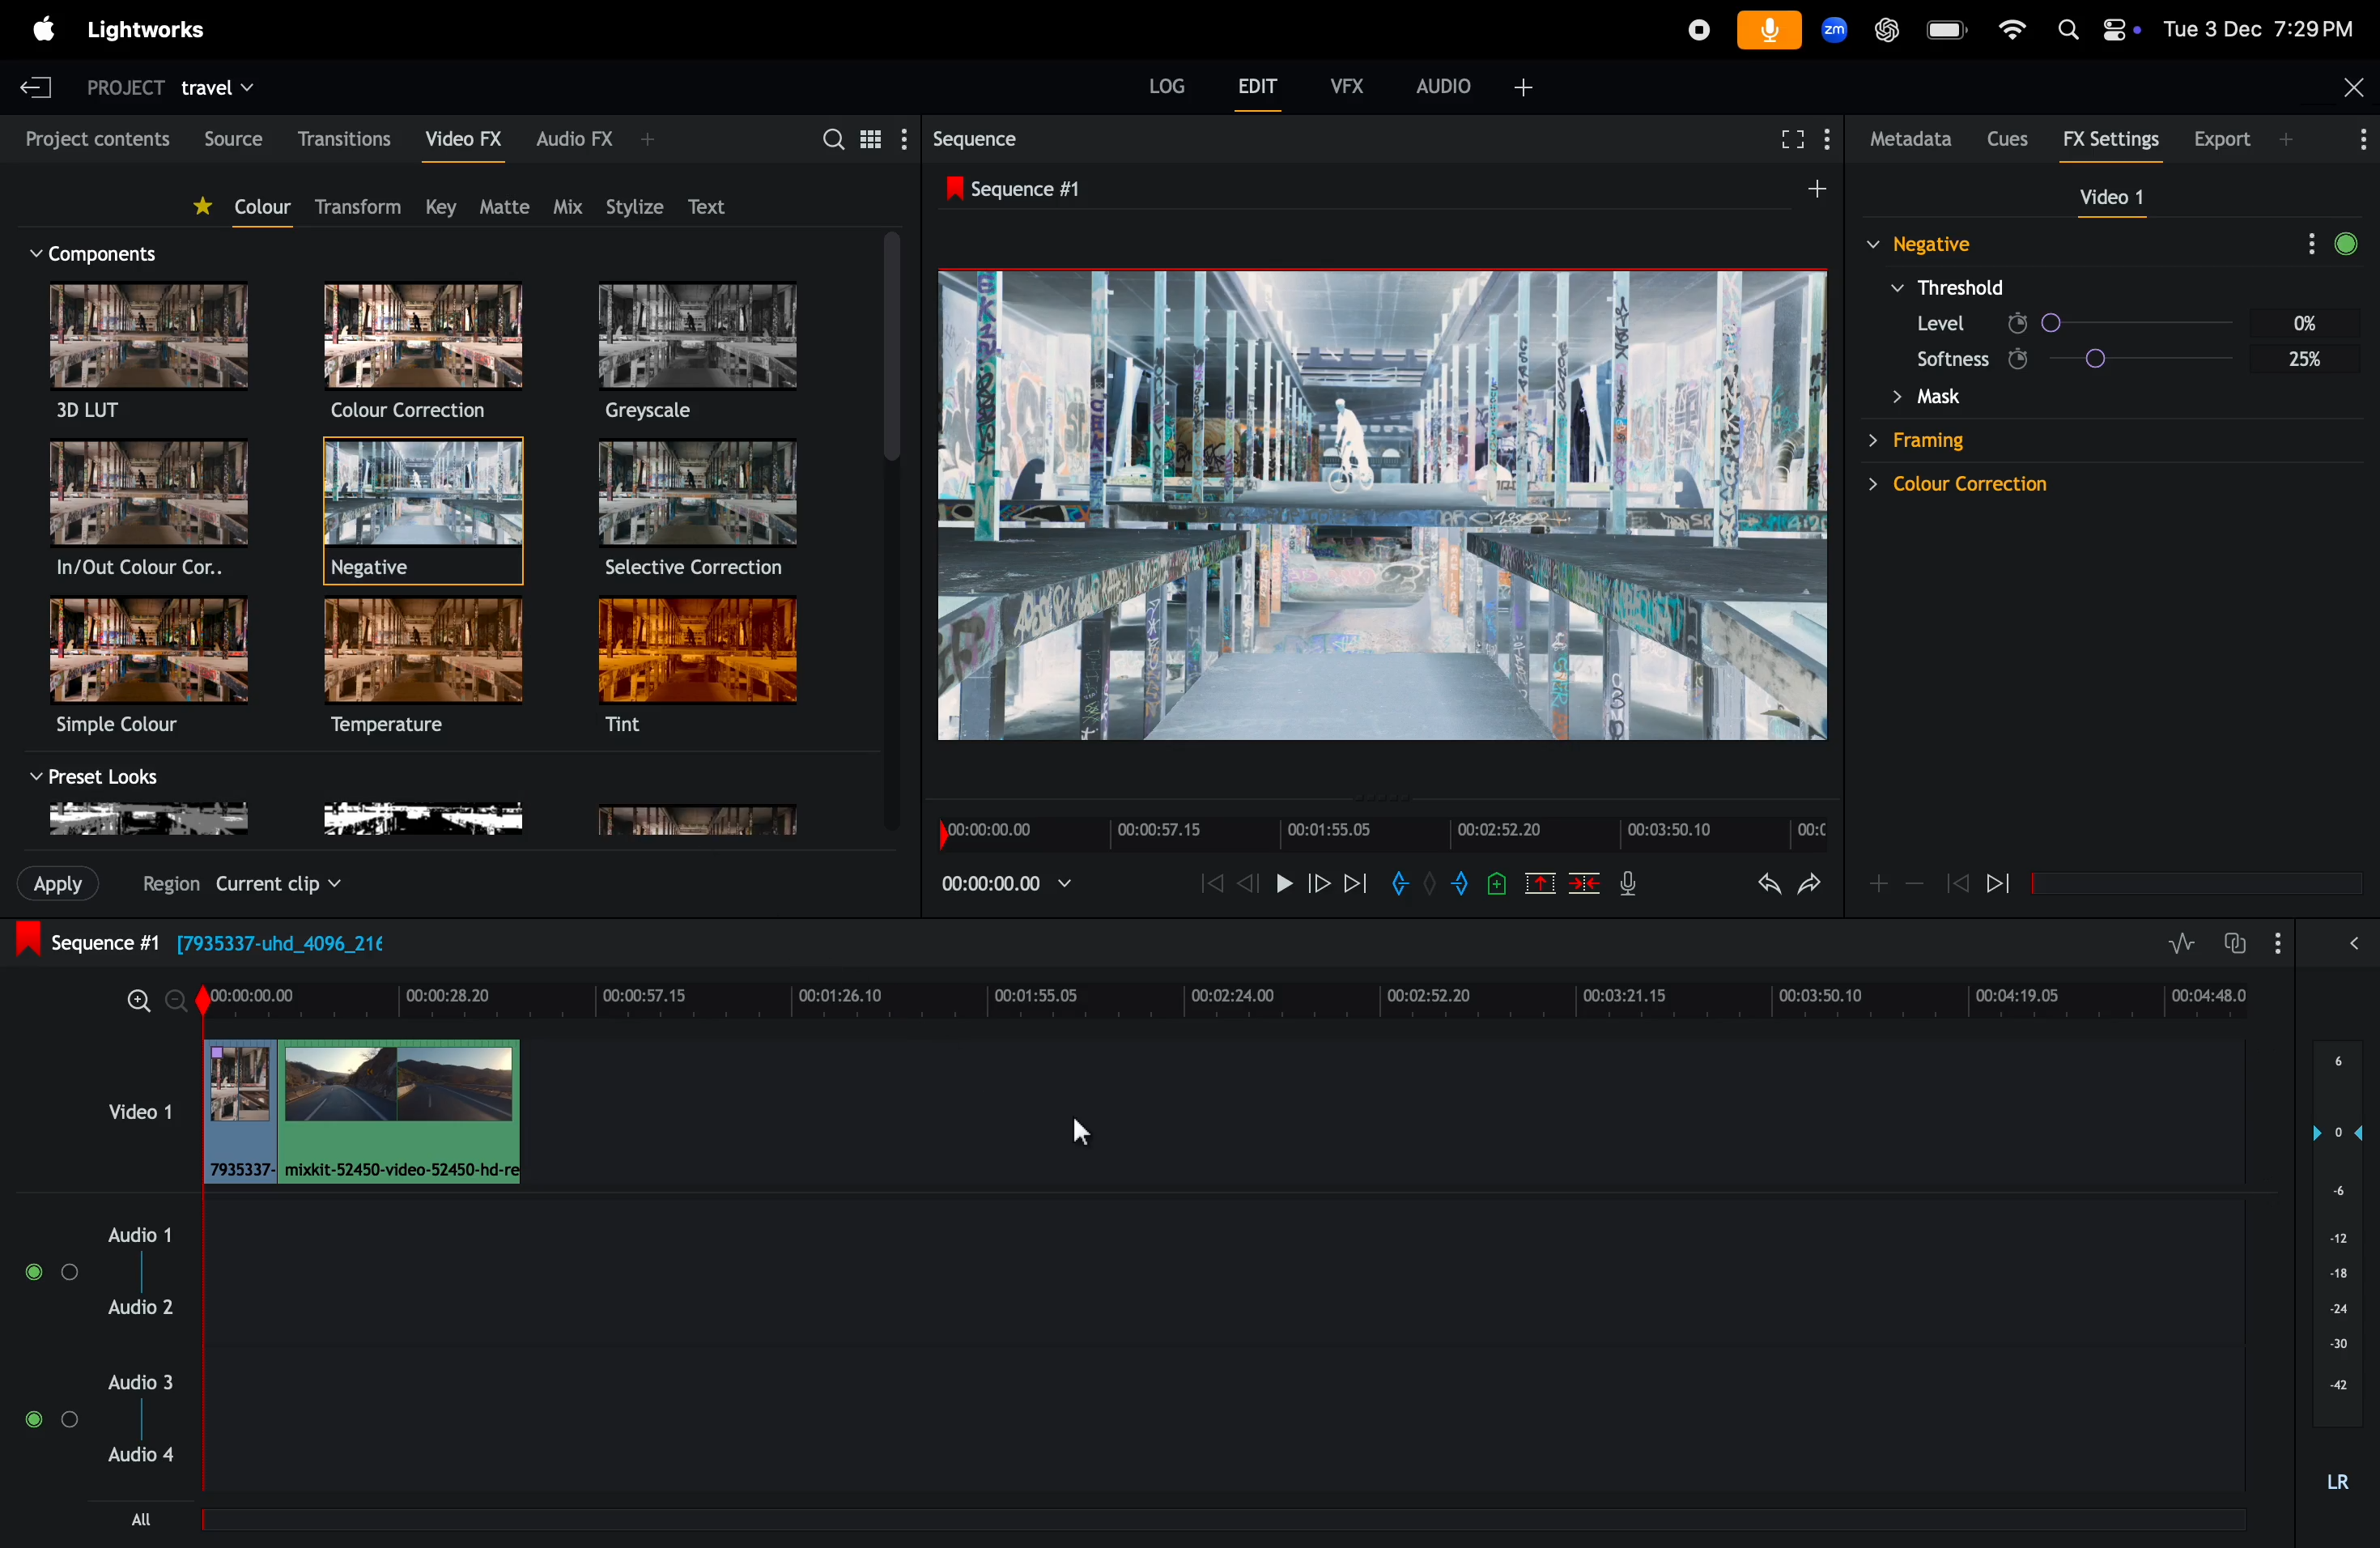 This screenshot has width=2380, height=1548. What do you see at coordinates (149, 803) in the screenshot?
I see `black and white` at bounding box center [149, 803].